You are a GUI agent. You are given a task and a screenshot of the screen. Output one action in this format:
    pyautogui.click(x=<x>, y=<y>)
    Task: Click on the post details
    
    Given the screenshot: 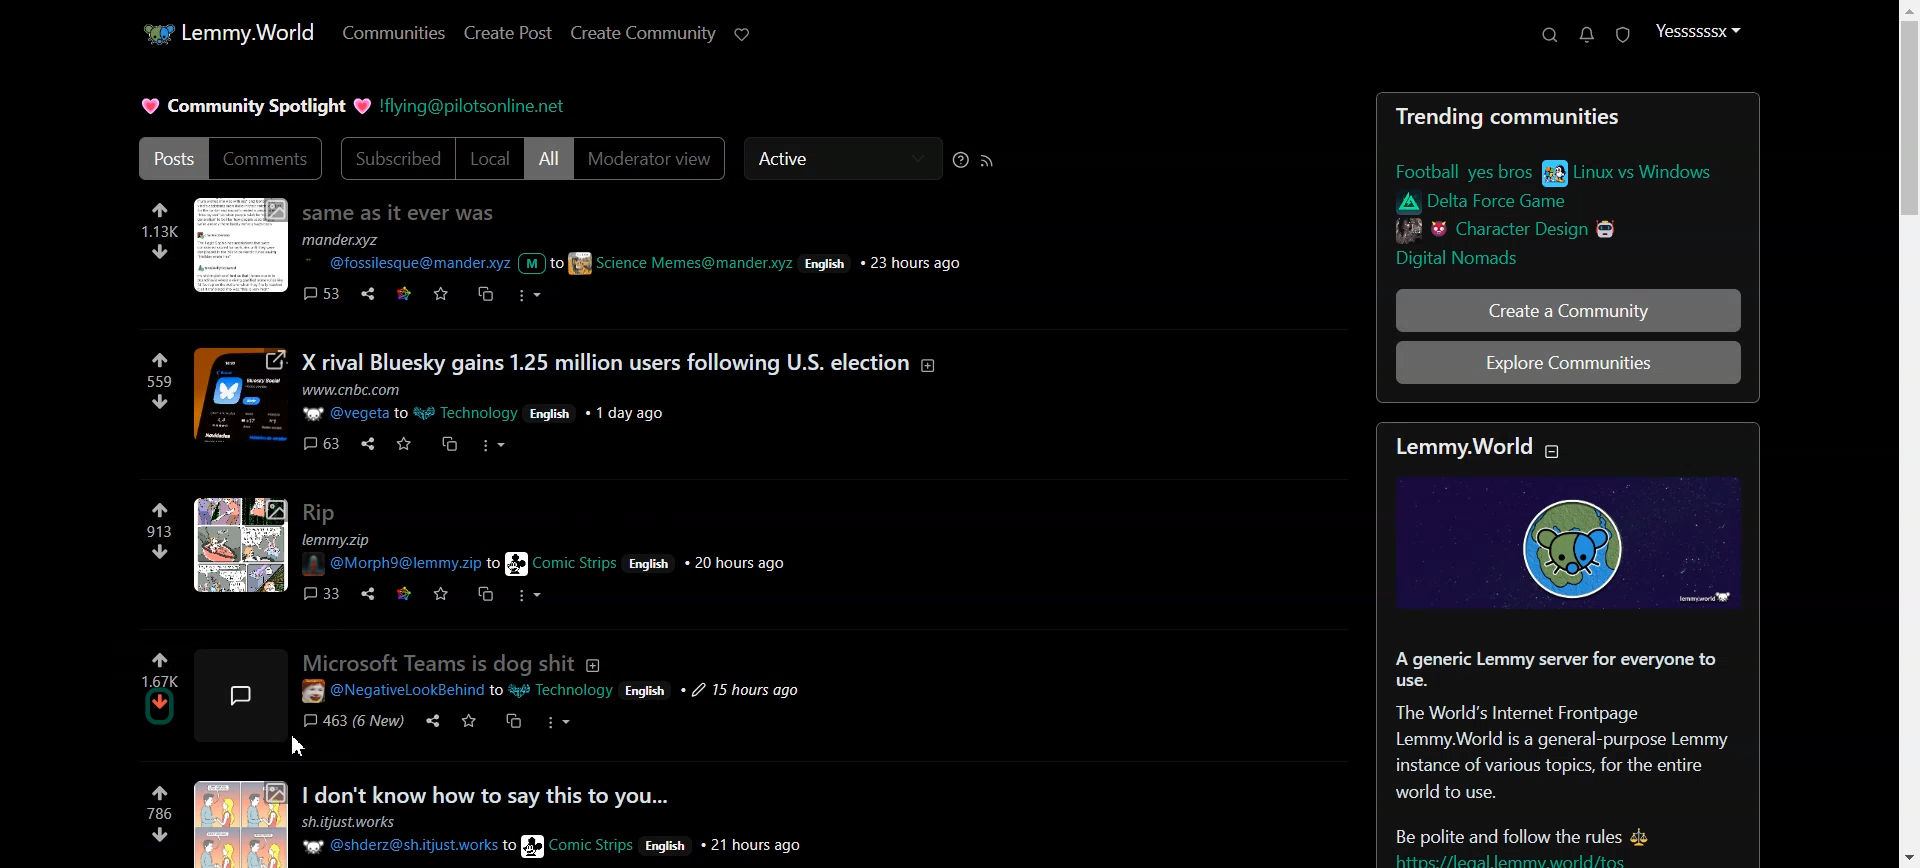 What is the action you would take?
    pyautogui.click(x=558, y=693)
    